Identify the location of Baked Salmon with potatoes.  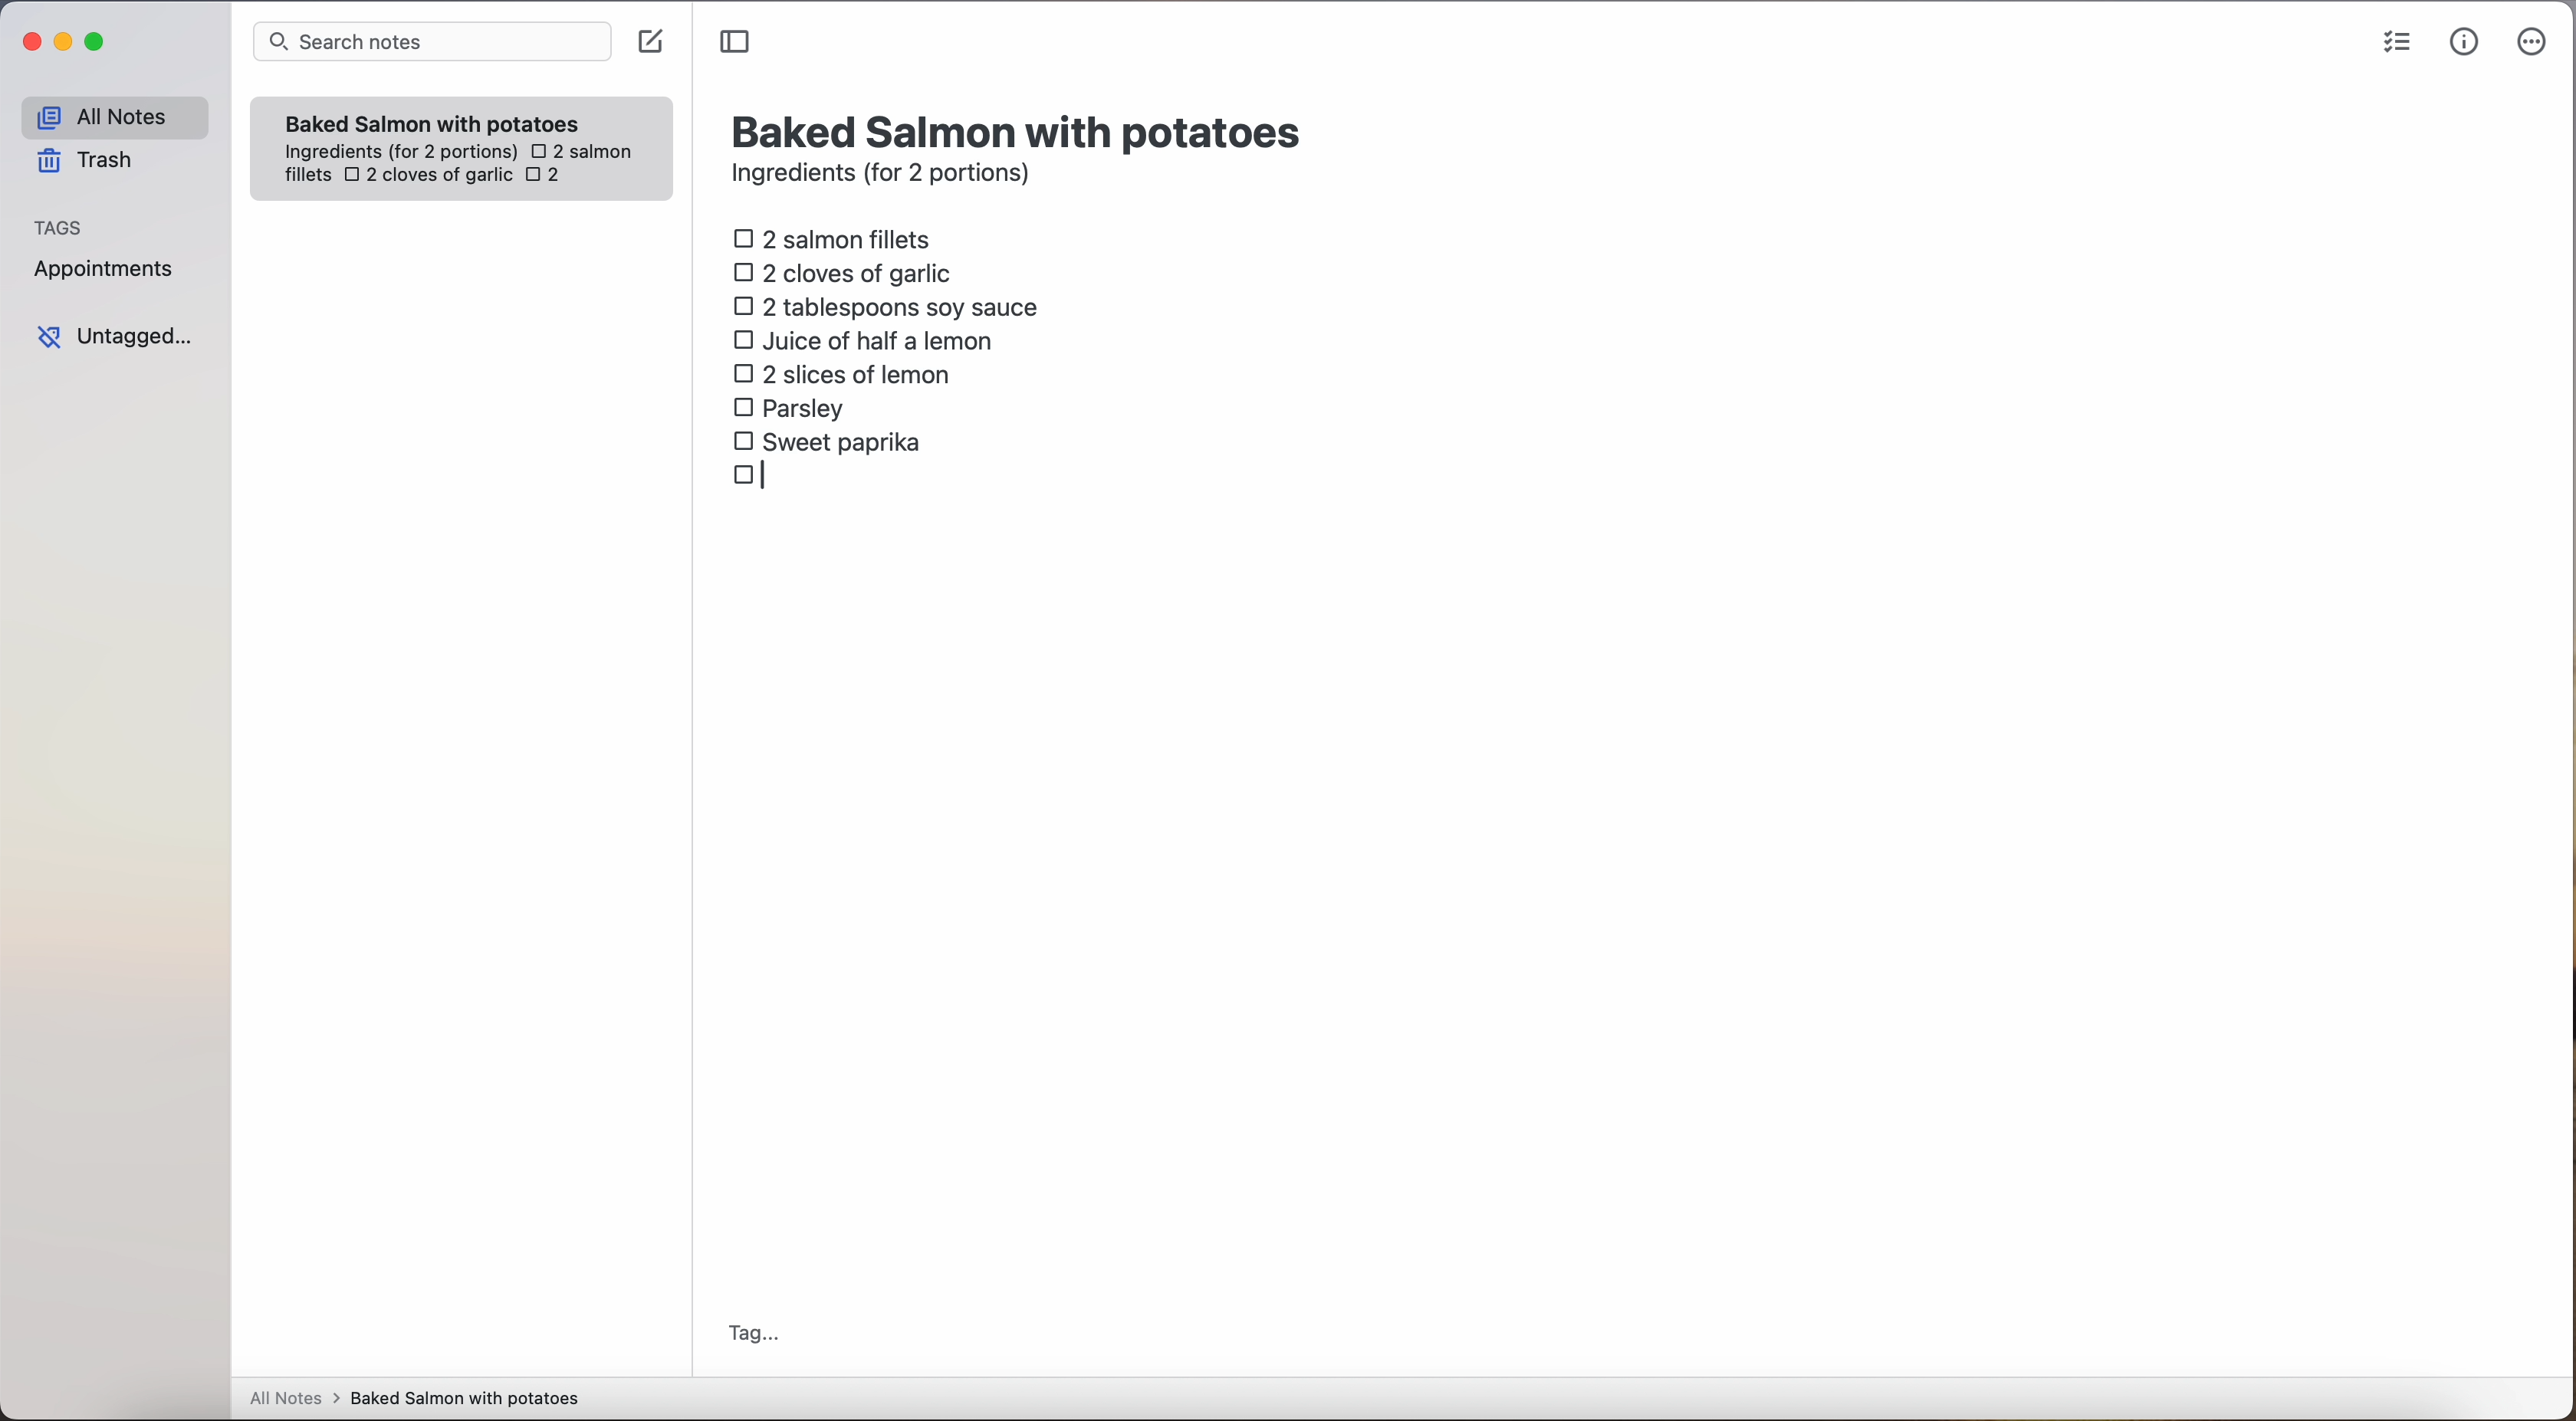
(433, 119).